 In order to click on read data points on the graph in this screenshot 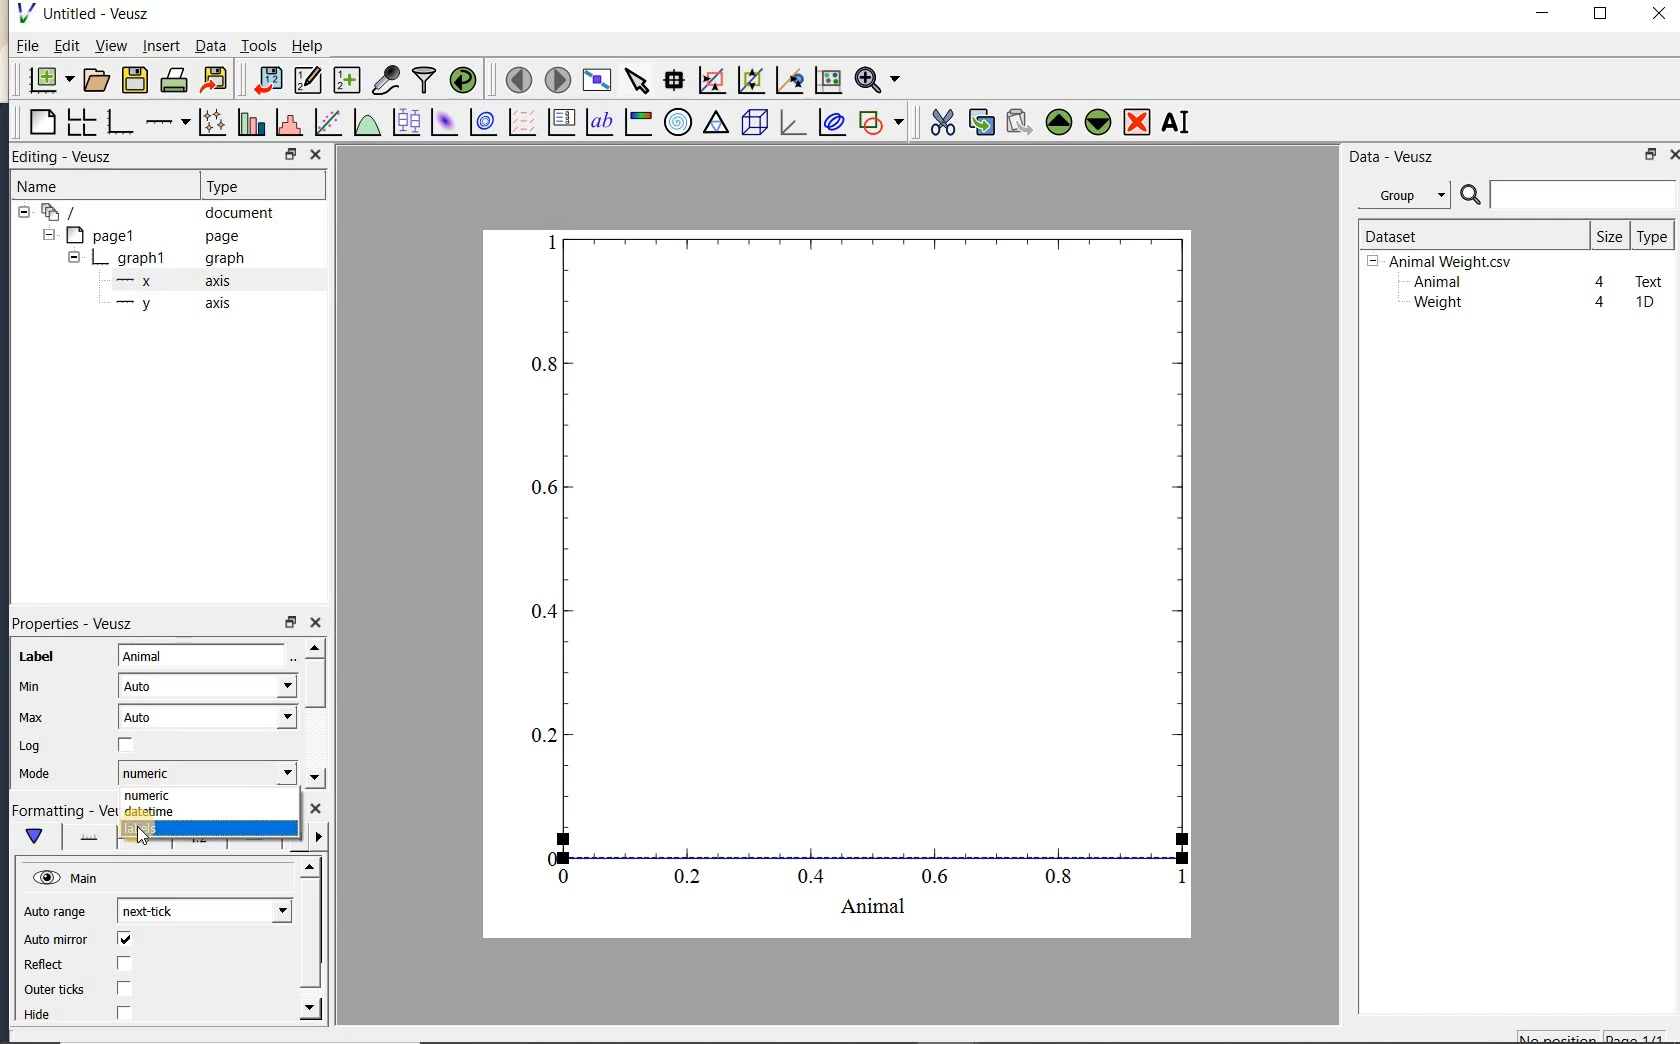, I will do `click(673, 81)`.